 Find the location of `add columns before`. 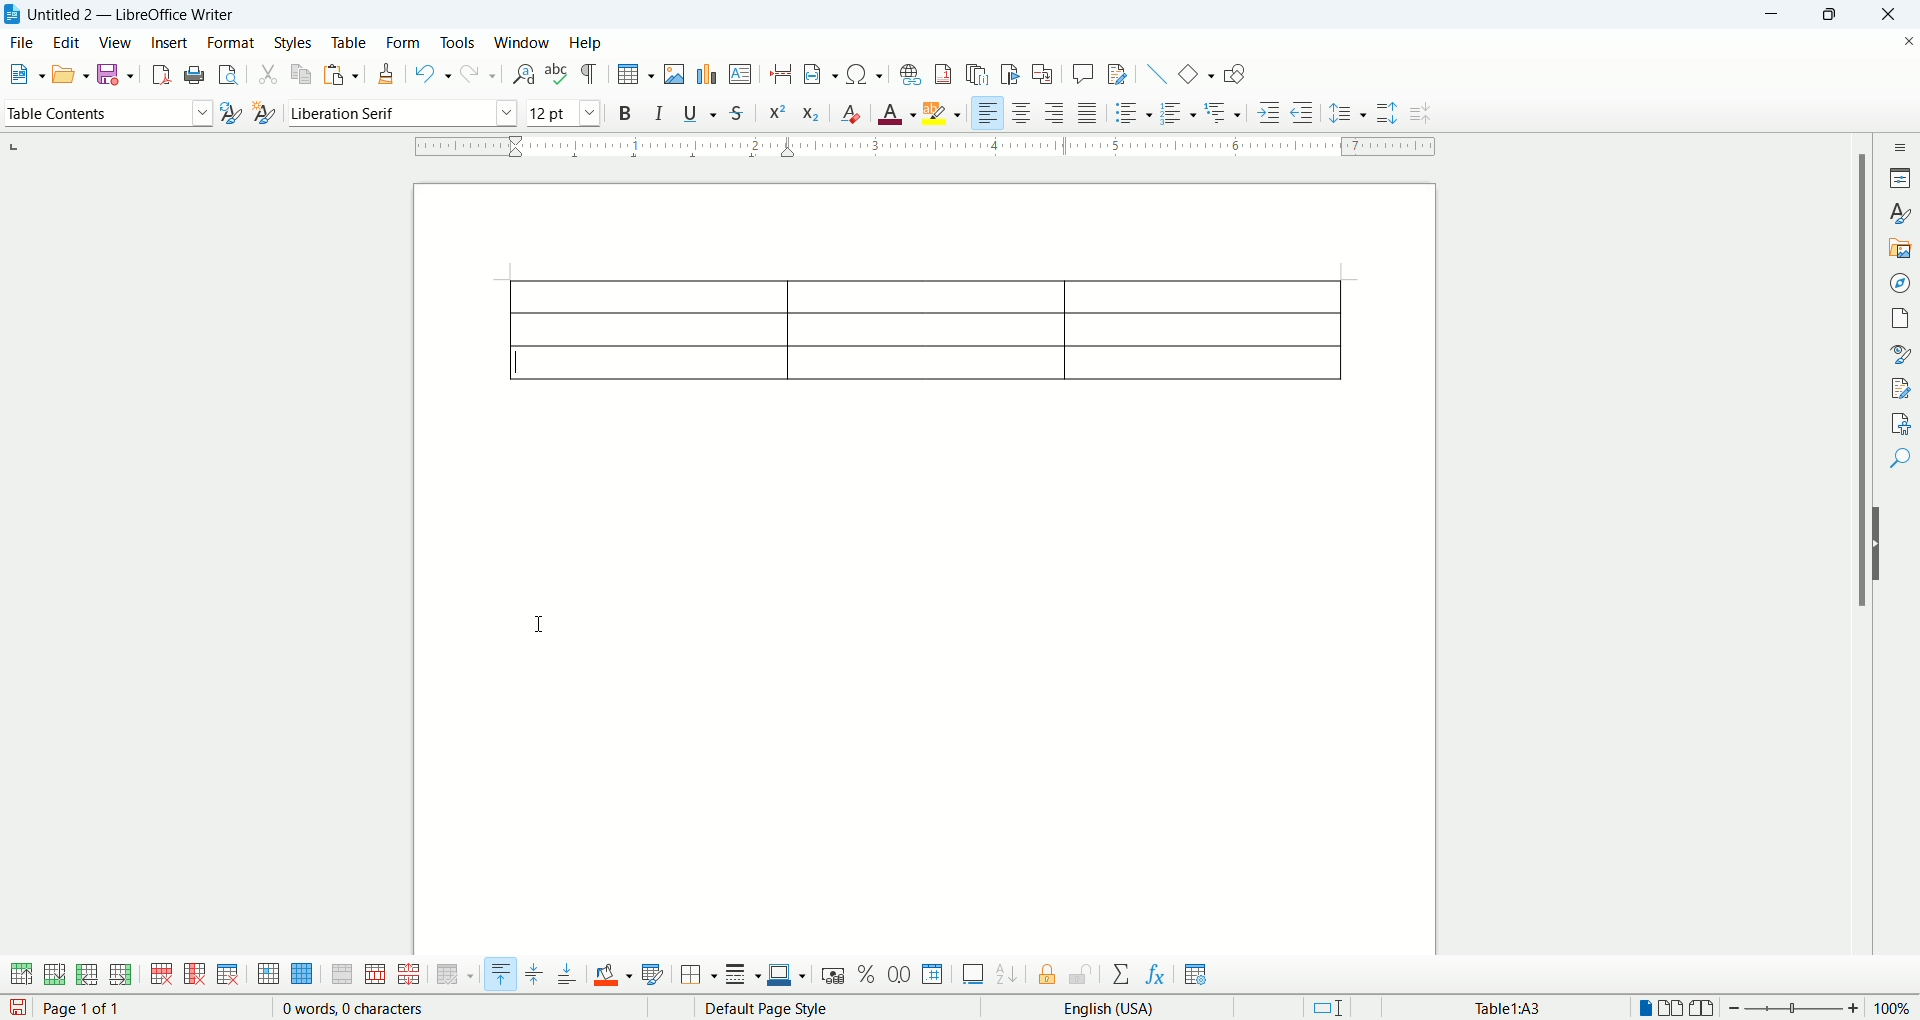

add columns before is located at coordinates (88, 975).